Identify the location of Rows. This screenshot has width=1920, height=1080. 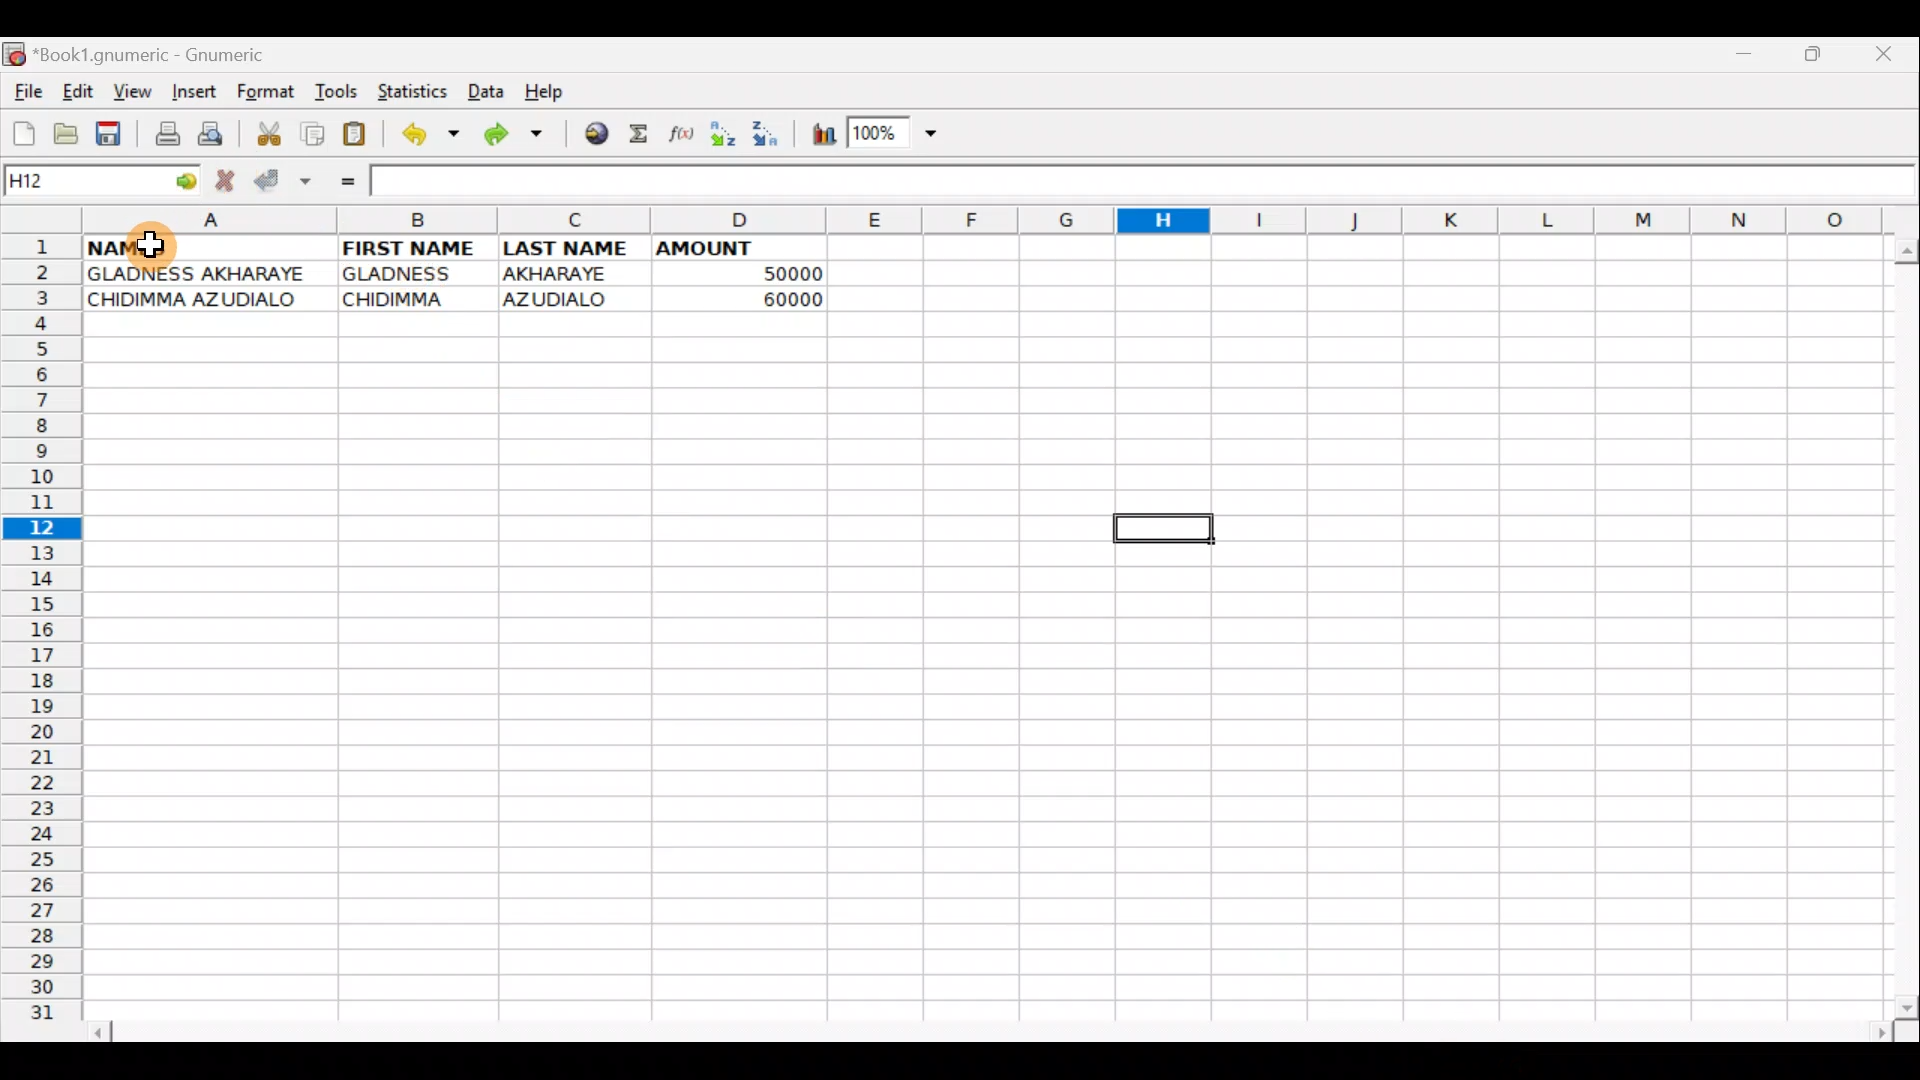
(38, 640).